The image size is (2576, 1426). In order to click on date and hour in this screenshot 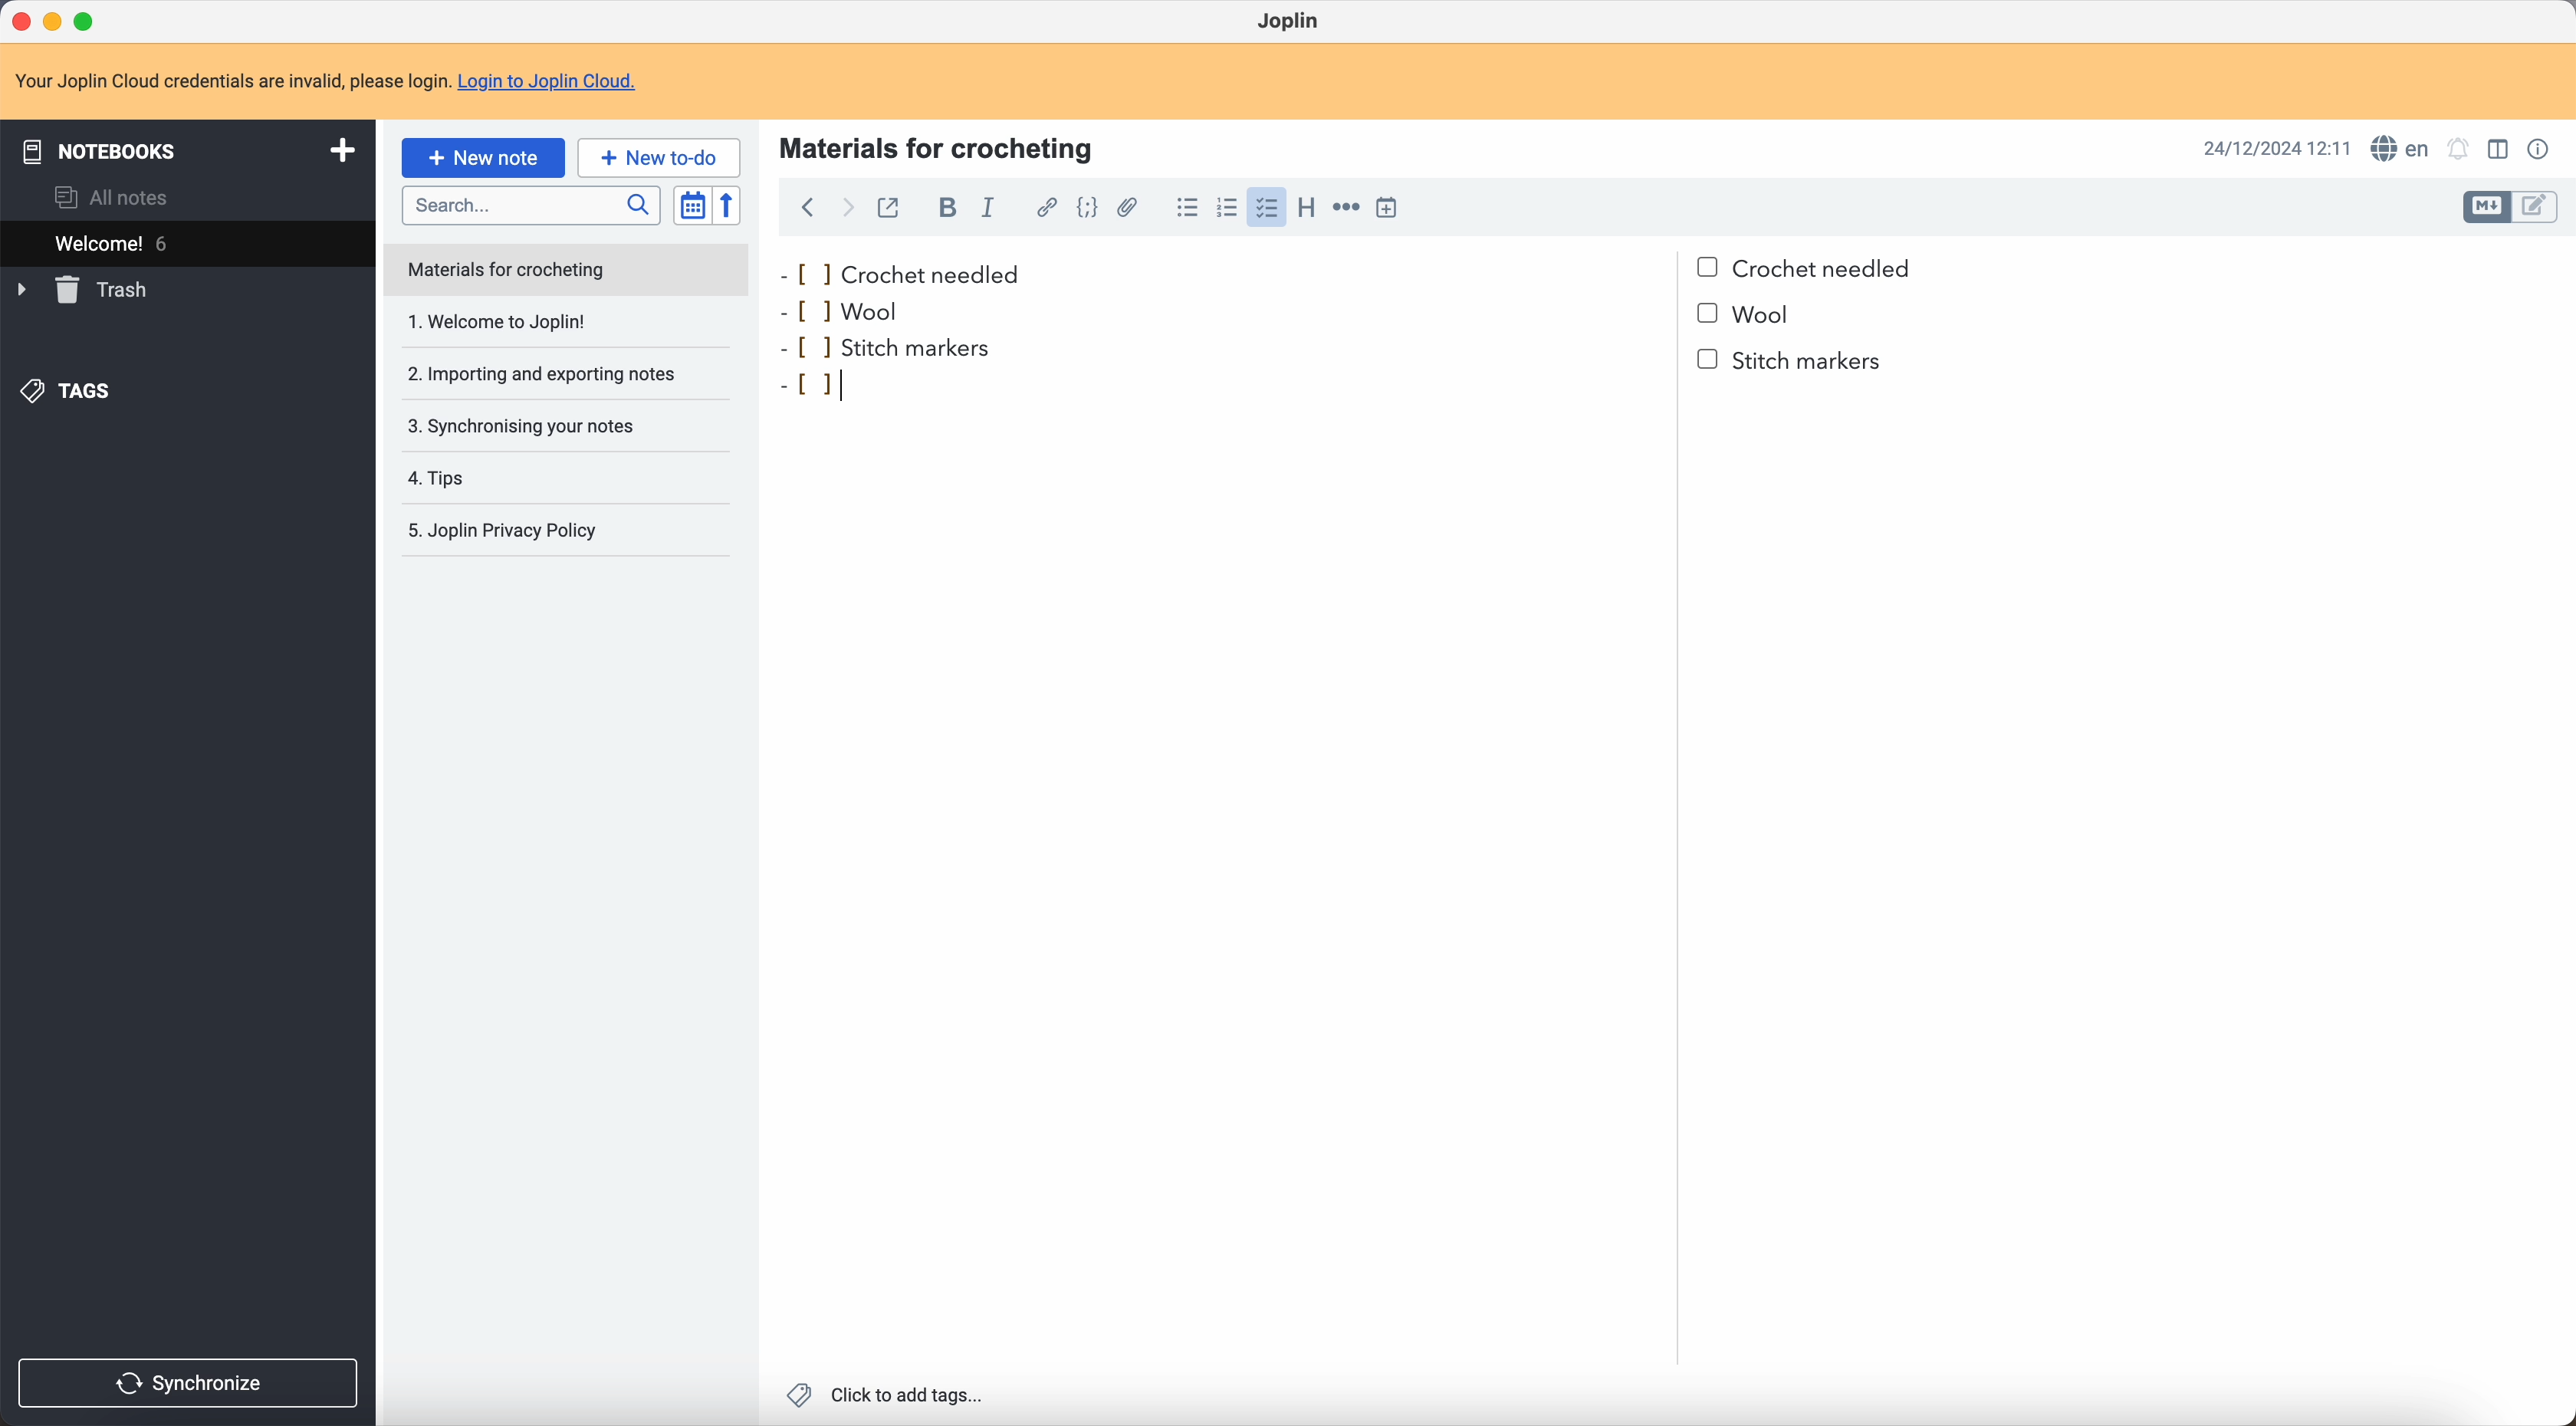, I will do `click(2278, 148)`.